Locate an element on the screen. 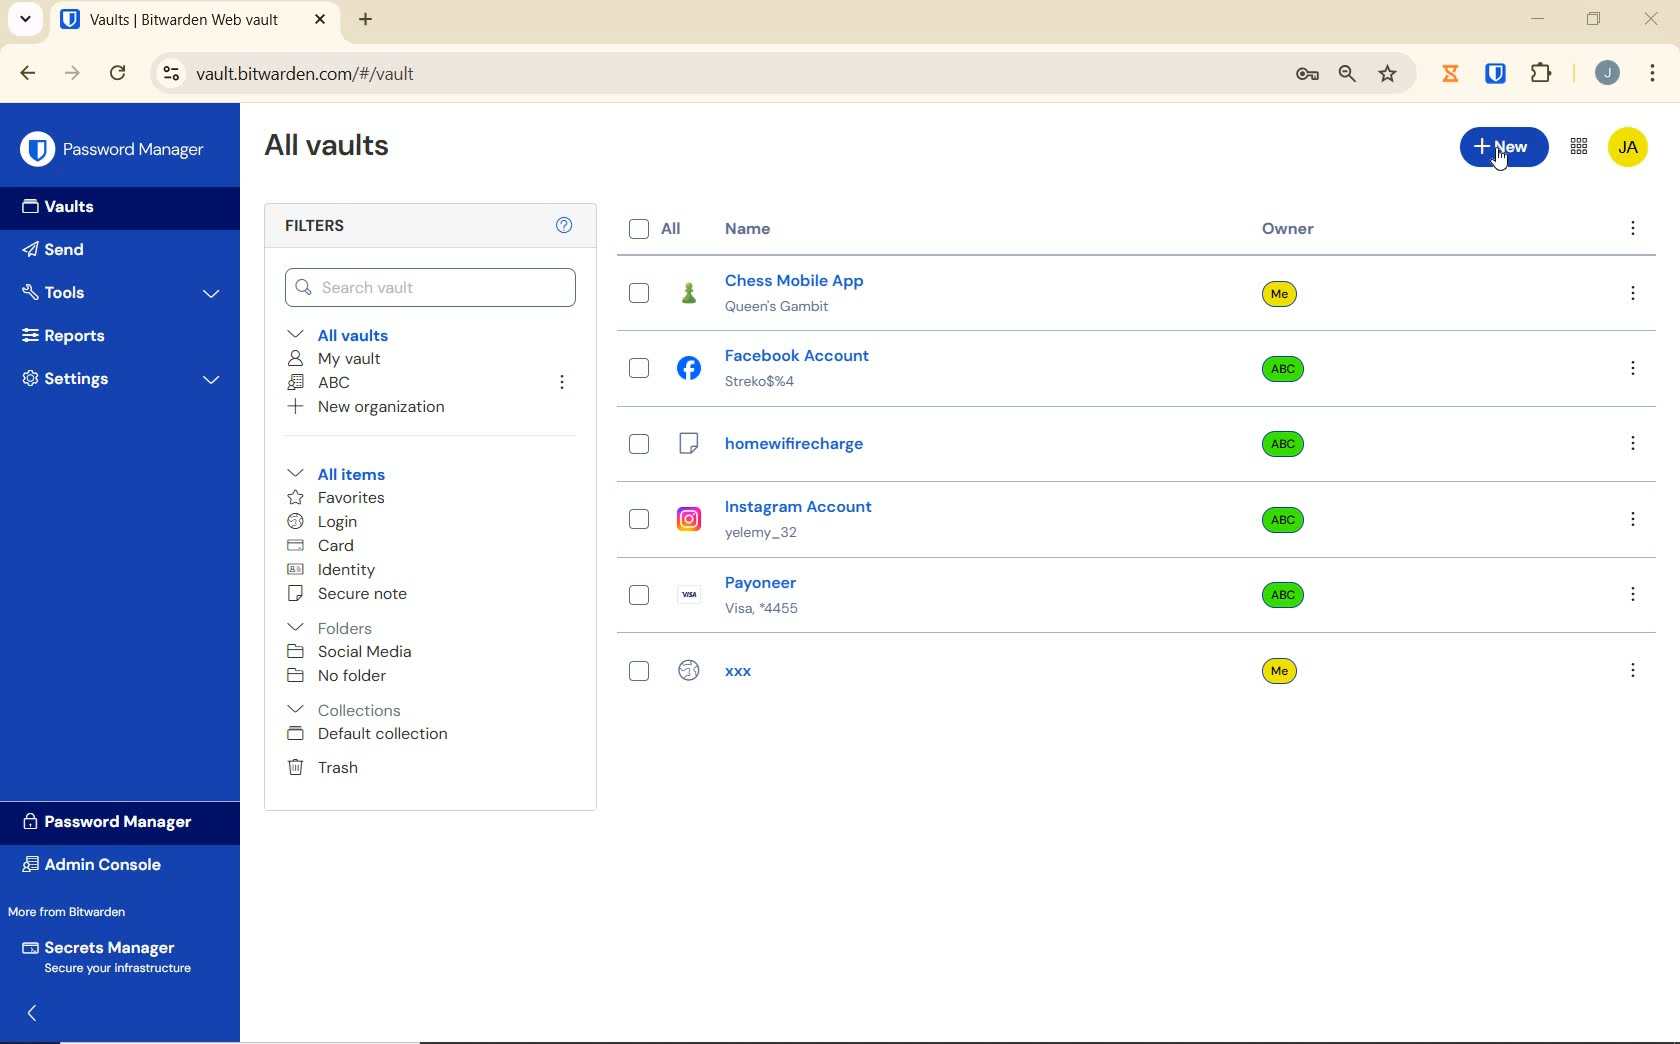  Password Manager is located at coordinates (119, 822).